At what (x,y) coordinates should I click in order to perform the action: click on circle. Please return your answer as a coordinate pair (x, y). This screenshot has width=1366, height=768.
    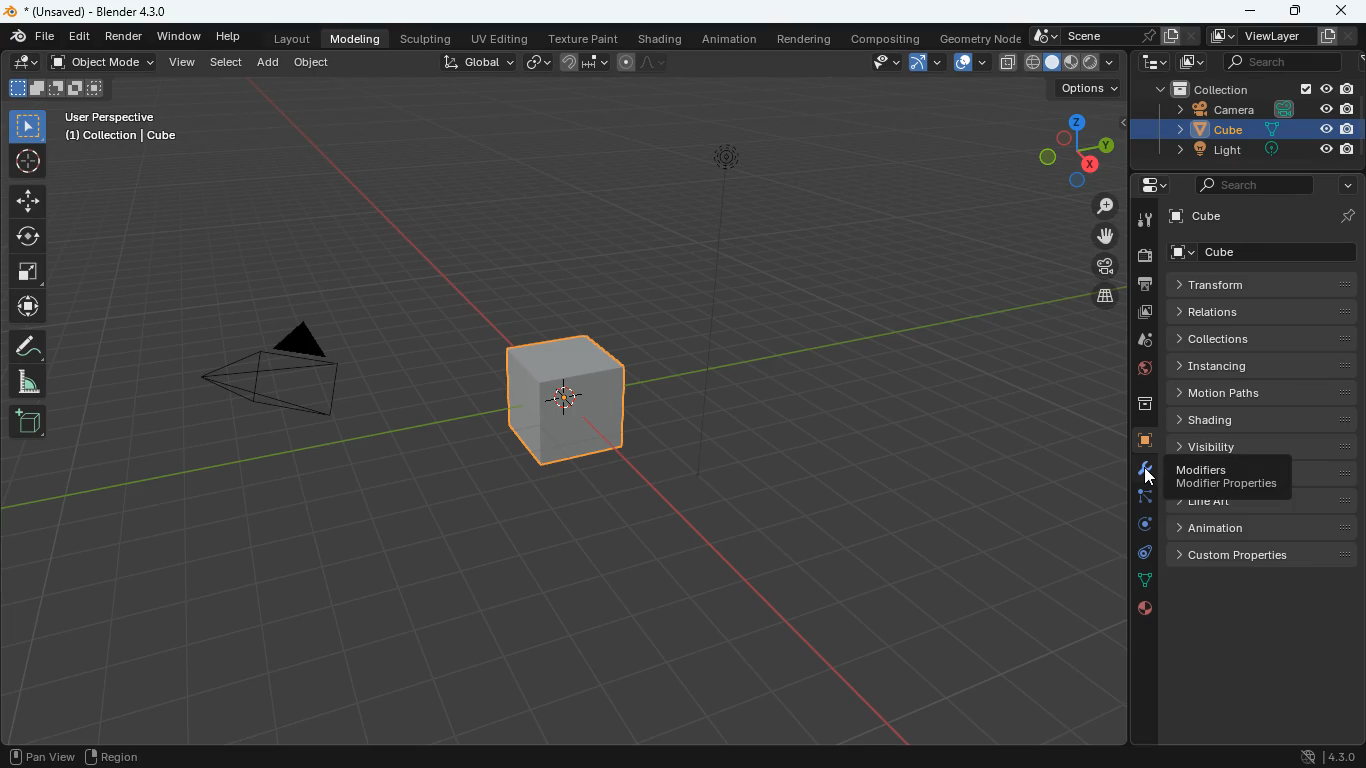
    Looking at the image, I should click on (29, 237).